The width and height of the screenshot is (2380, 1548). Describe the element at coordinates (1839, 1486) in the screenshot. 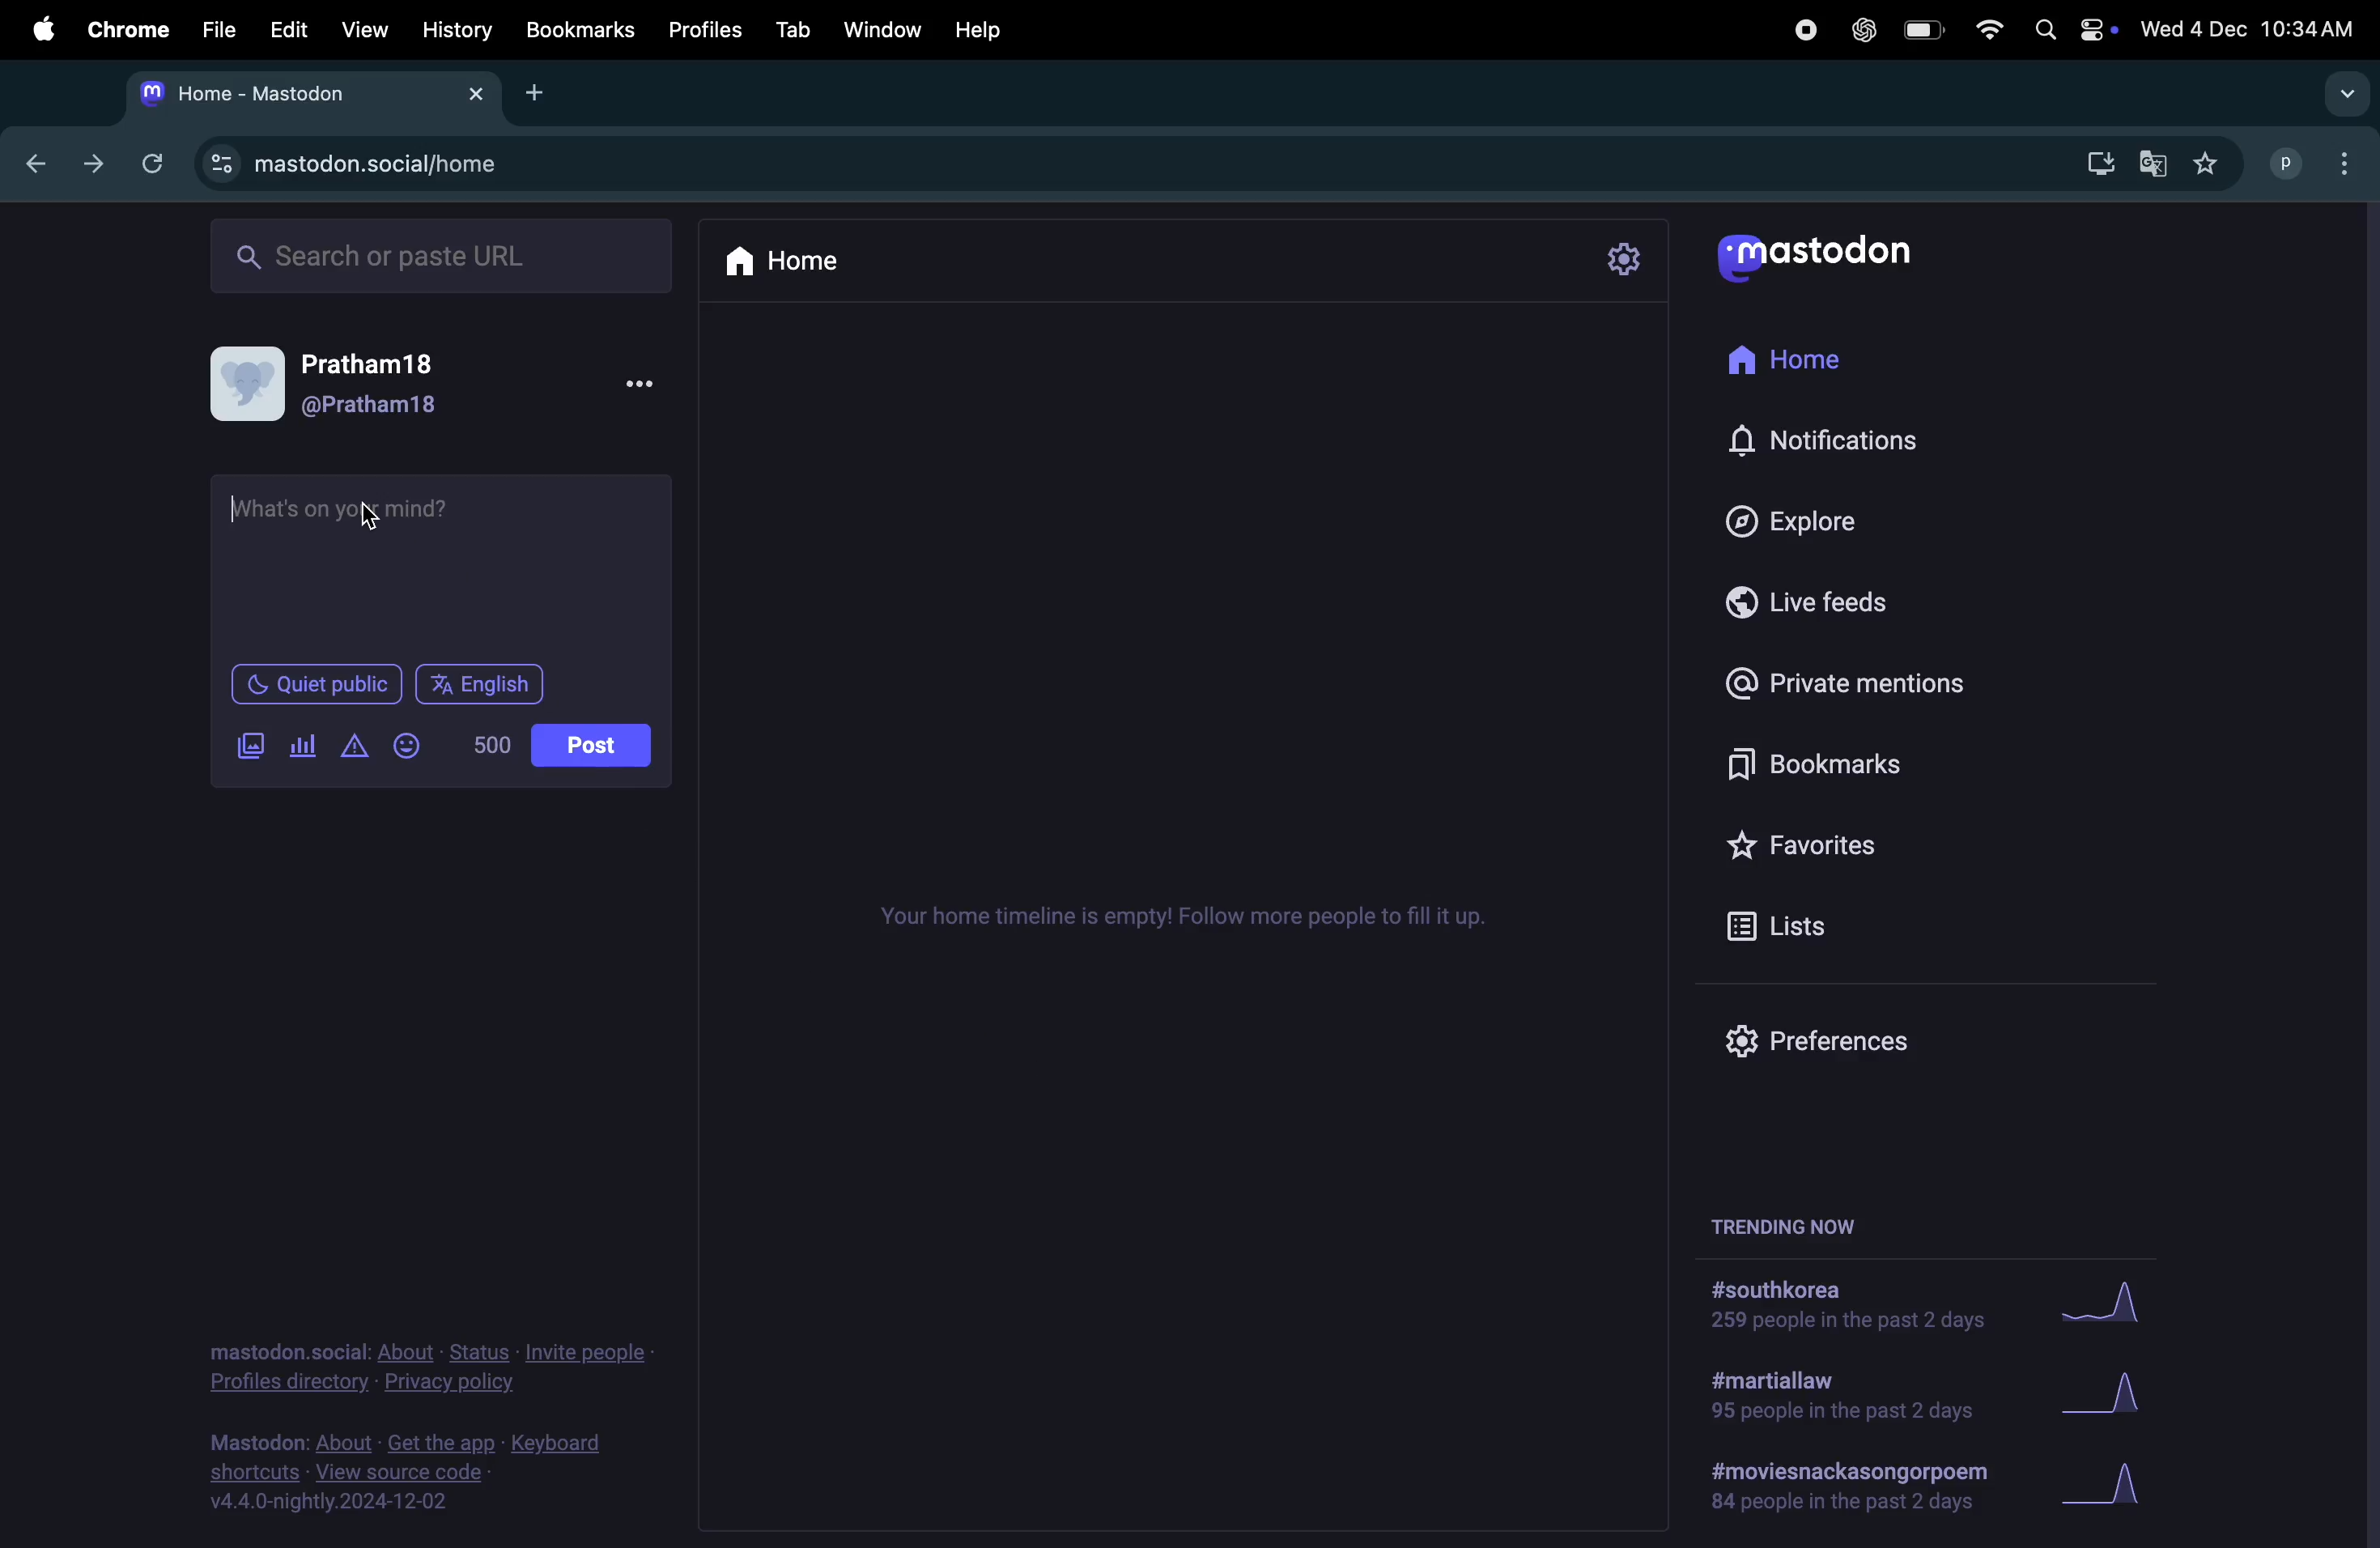

I see `#movieandpoem` at that location.